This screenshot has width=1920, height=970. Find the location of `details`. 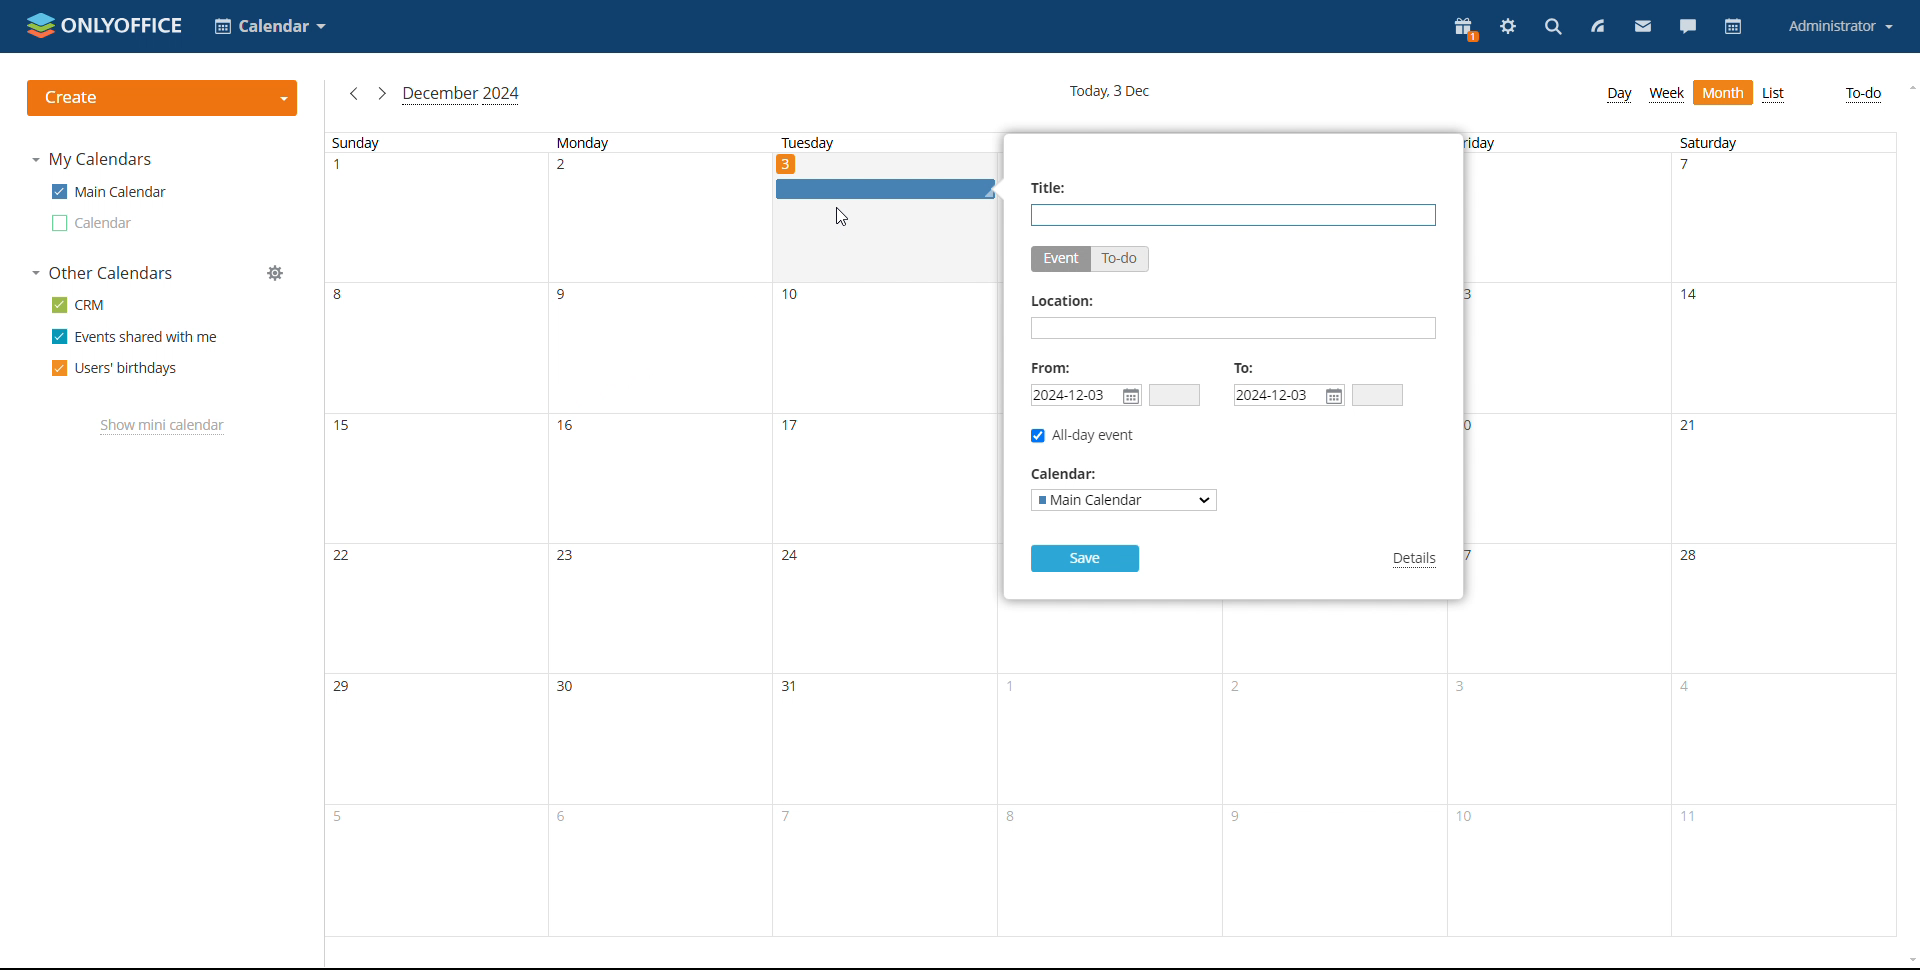

details is located at coordinates (1415, 561).